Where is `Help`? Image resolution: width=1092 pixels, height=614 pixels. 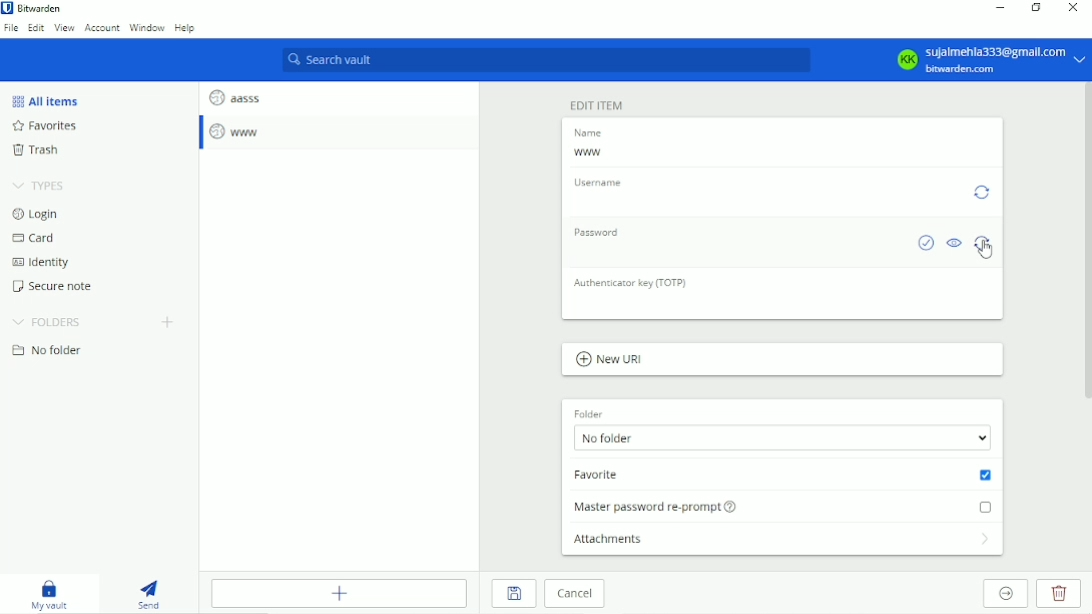 Help is located at coordinates (187, 30).